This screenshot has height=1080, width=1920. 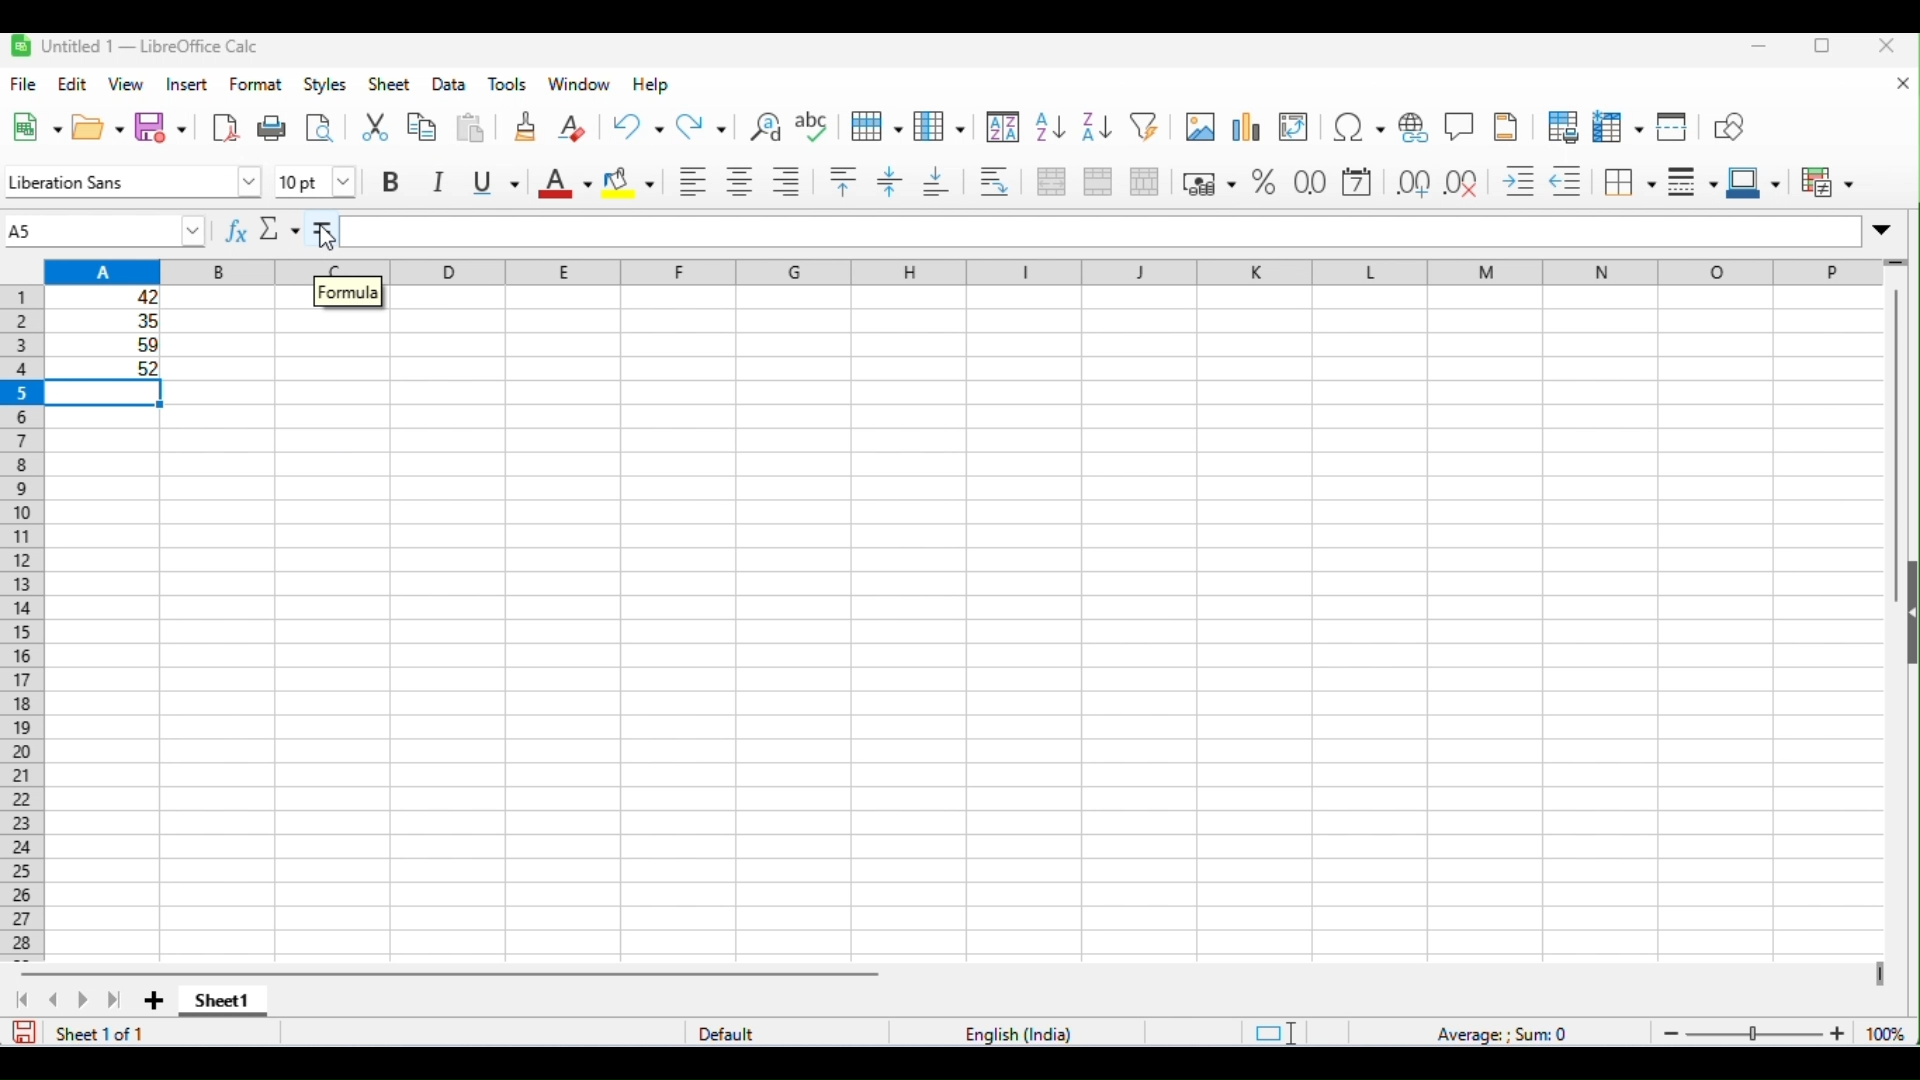 What do you see at coordinates (493, 182) in the screenshot?
I see `underline` at bounding box center [493, 182].